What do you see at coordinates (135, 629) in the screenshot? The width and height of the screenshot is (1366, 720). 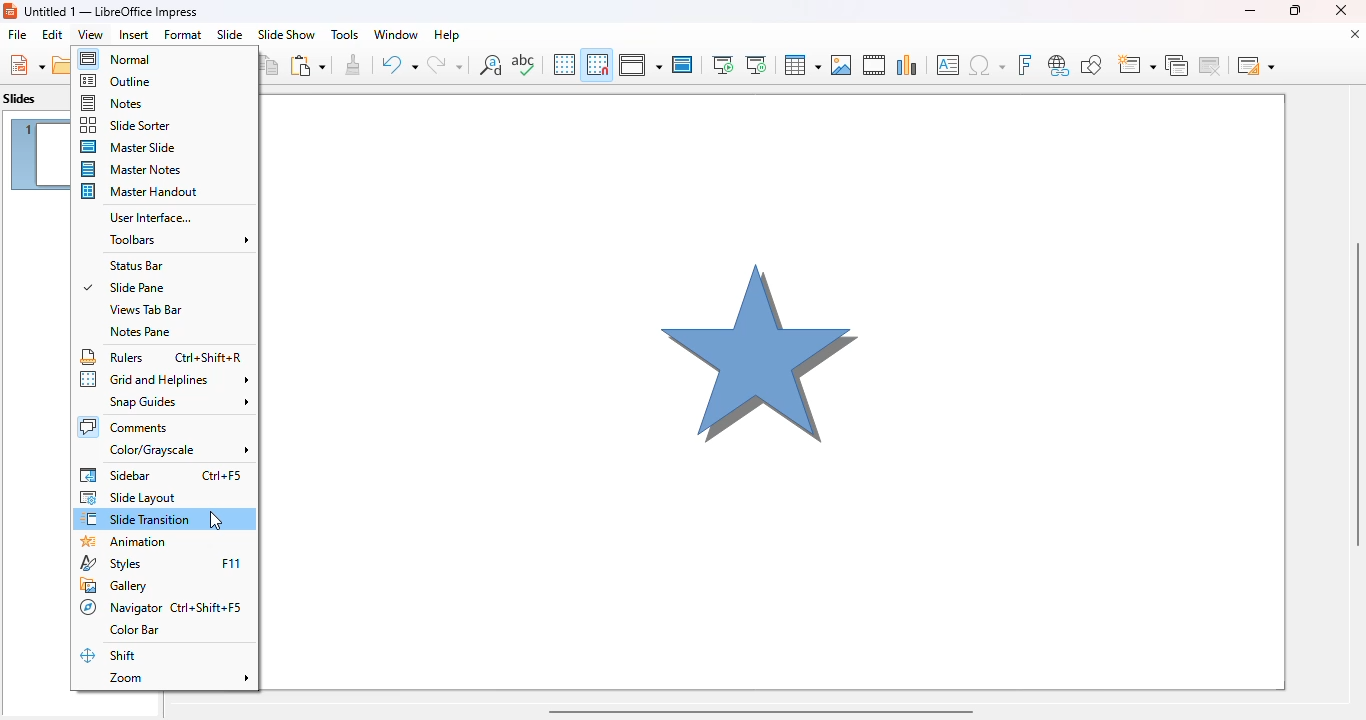 I see `color bar` at bounding box center [135, 629].